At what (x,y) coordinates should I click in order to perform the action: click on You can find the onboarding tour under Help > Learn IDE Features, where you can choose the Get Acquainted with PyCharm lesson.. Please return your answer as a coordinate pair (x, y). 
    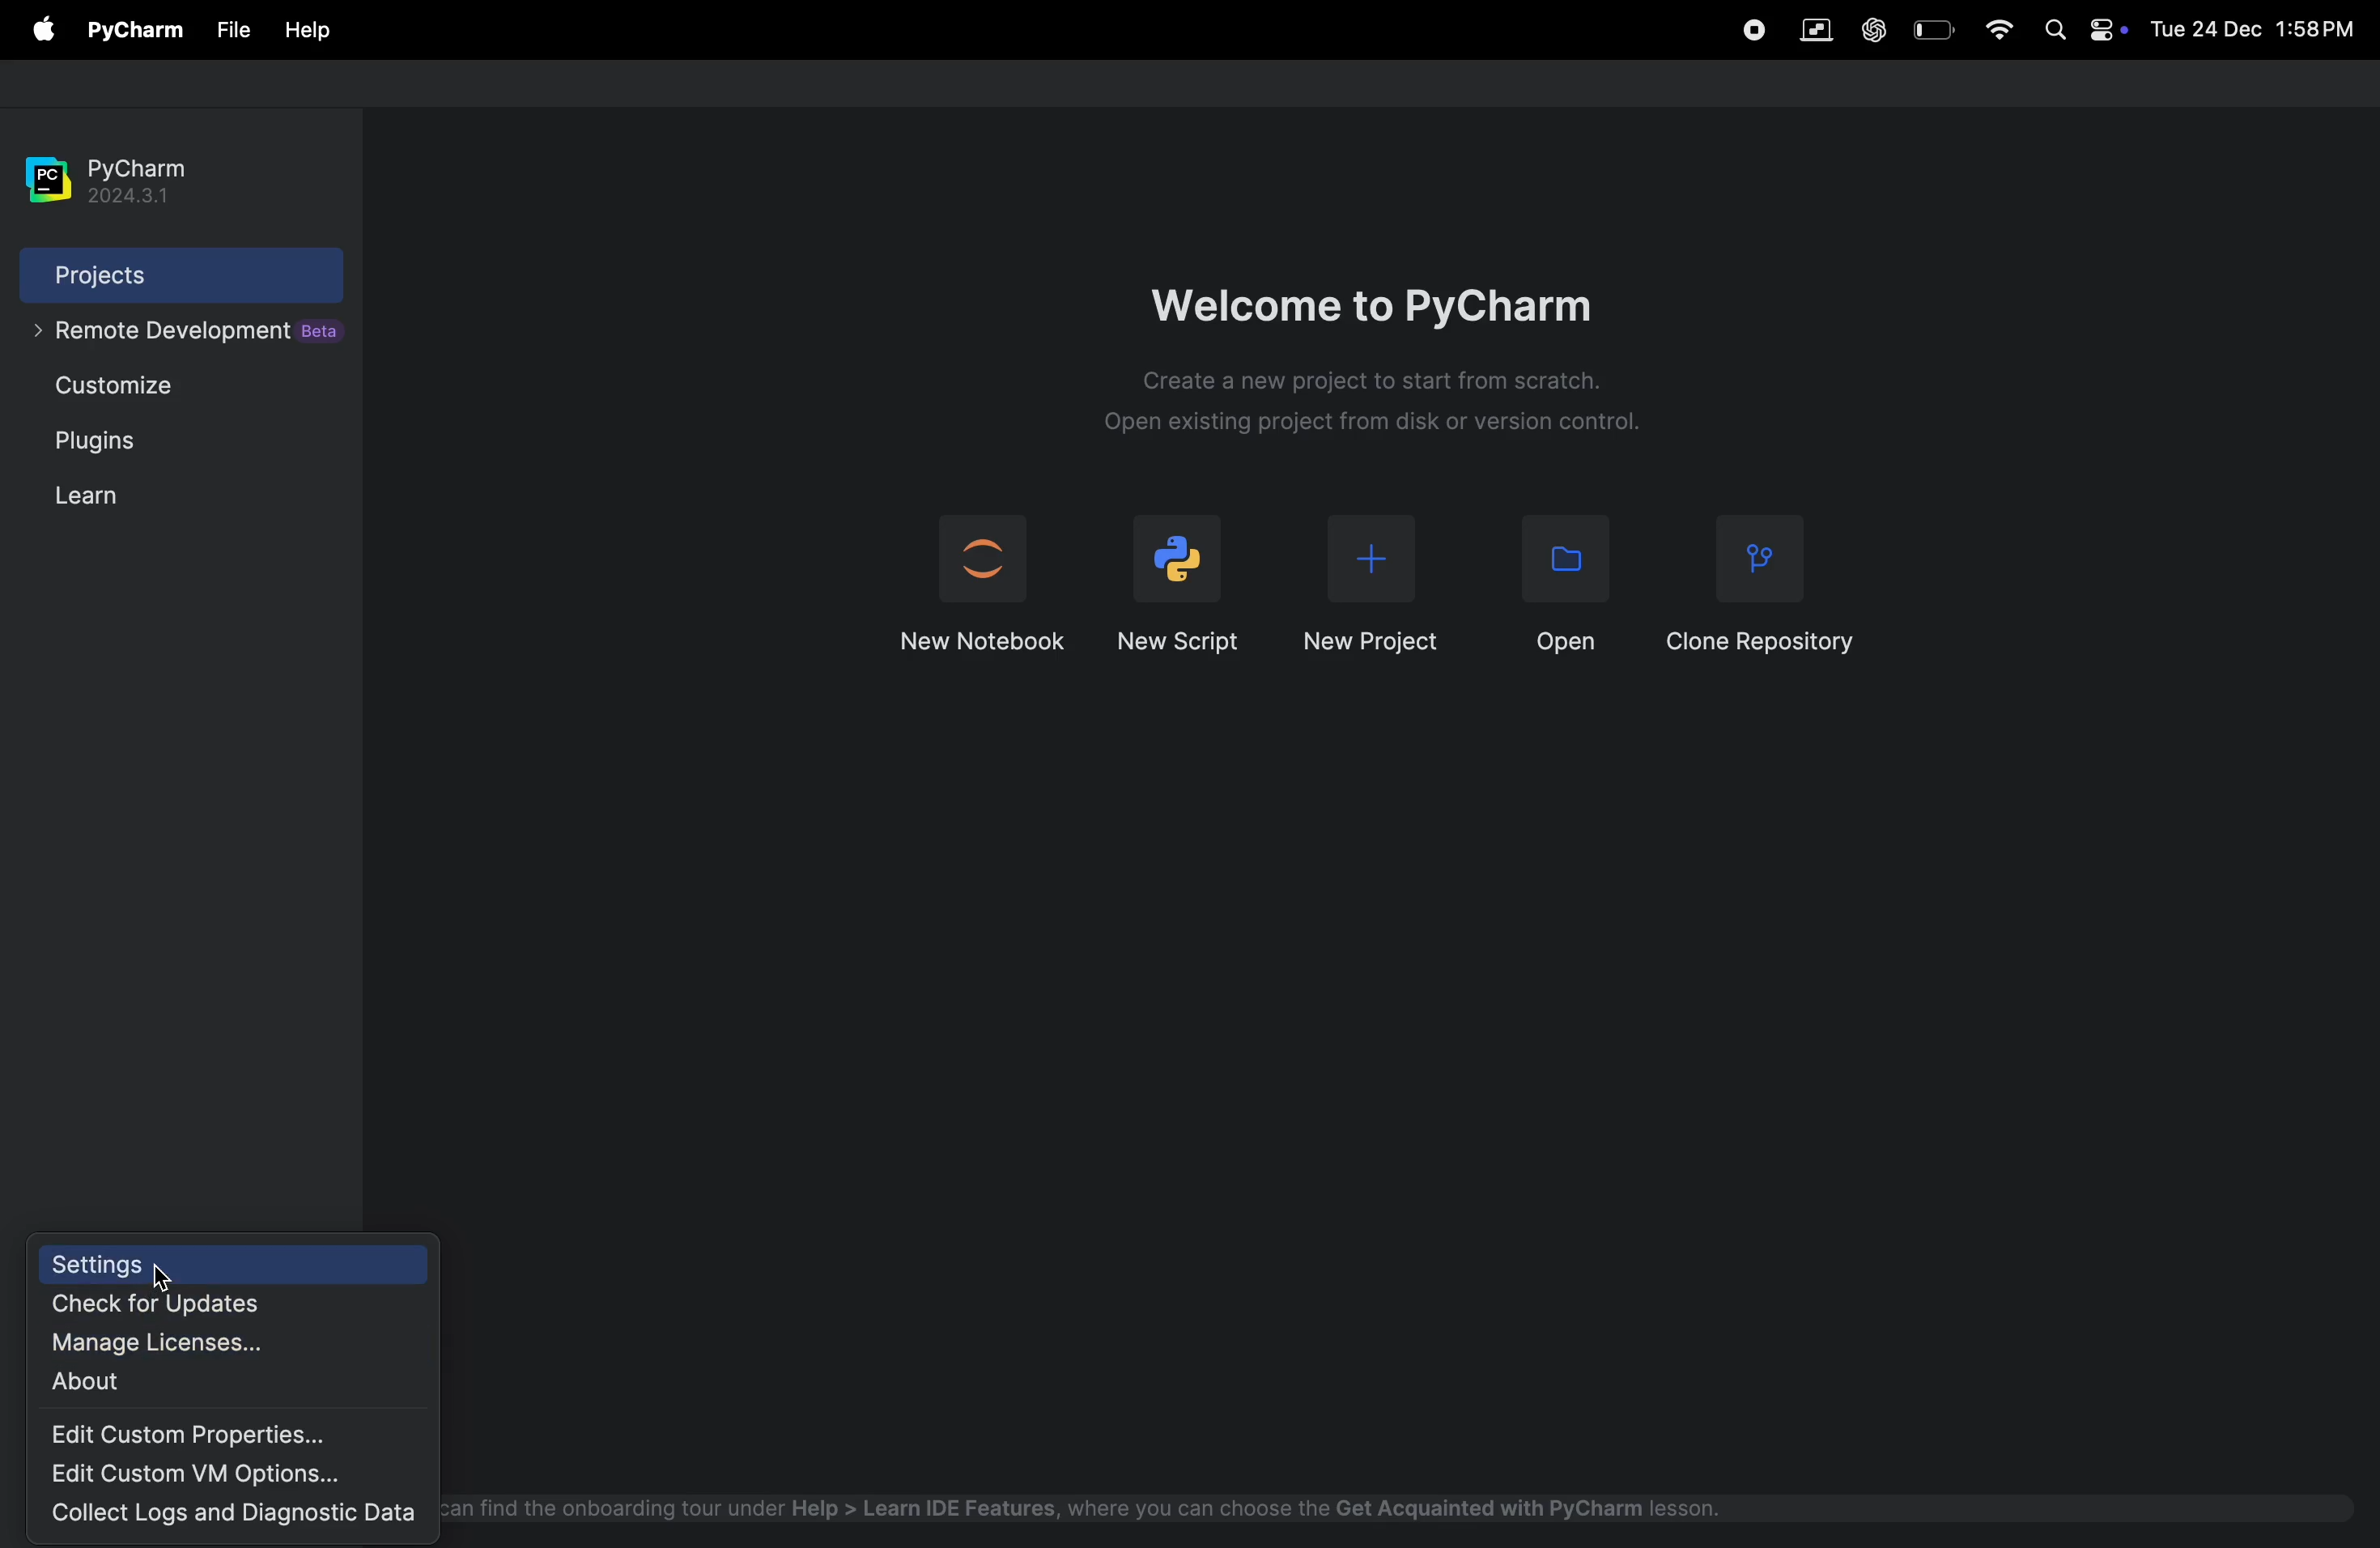
    Looking at the image, I should click on (1102, 1507).